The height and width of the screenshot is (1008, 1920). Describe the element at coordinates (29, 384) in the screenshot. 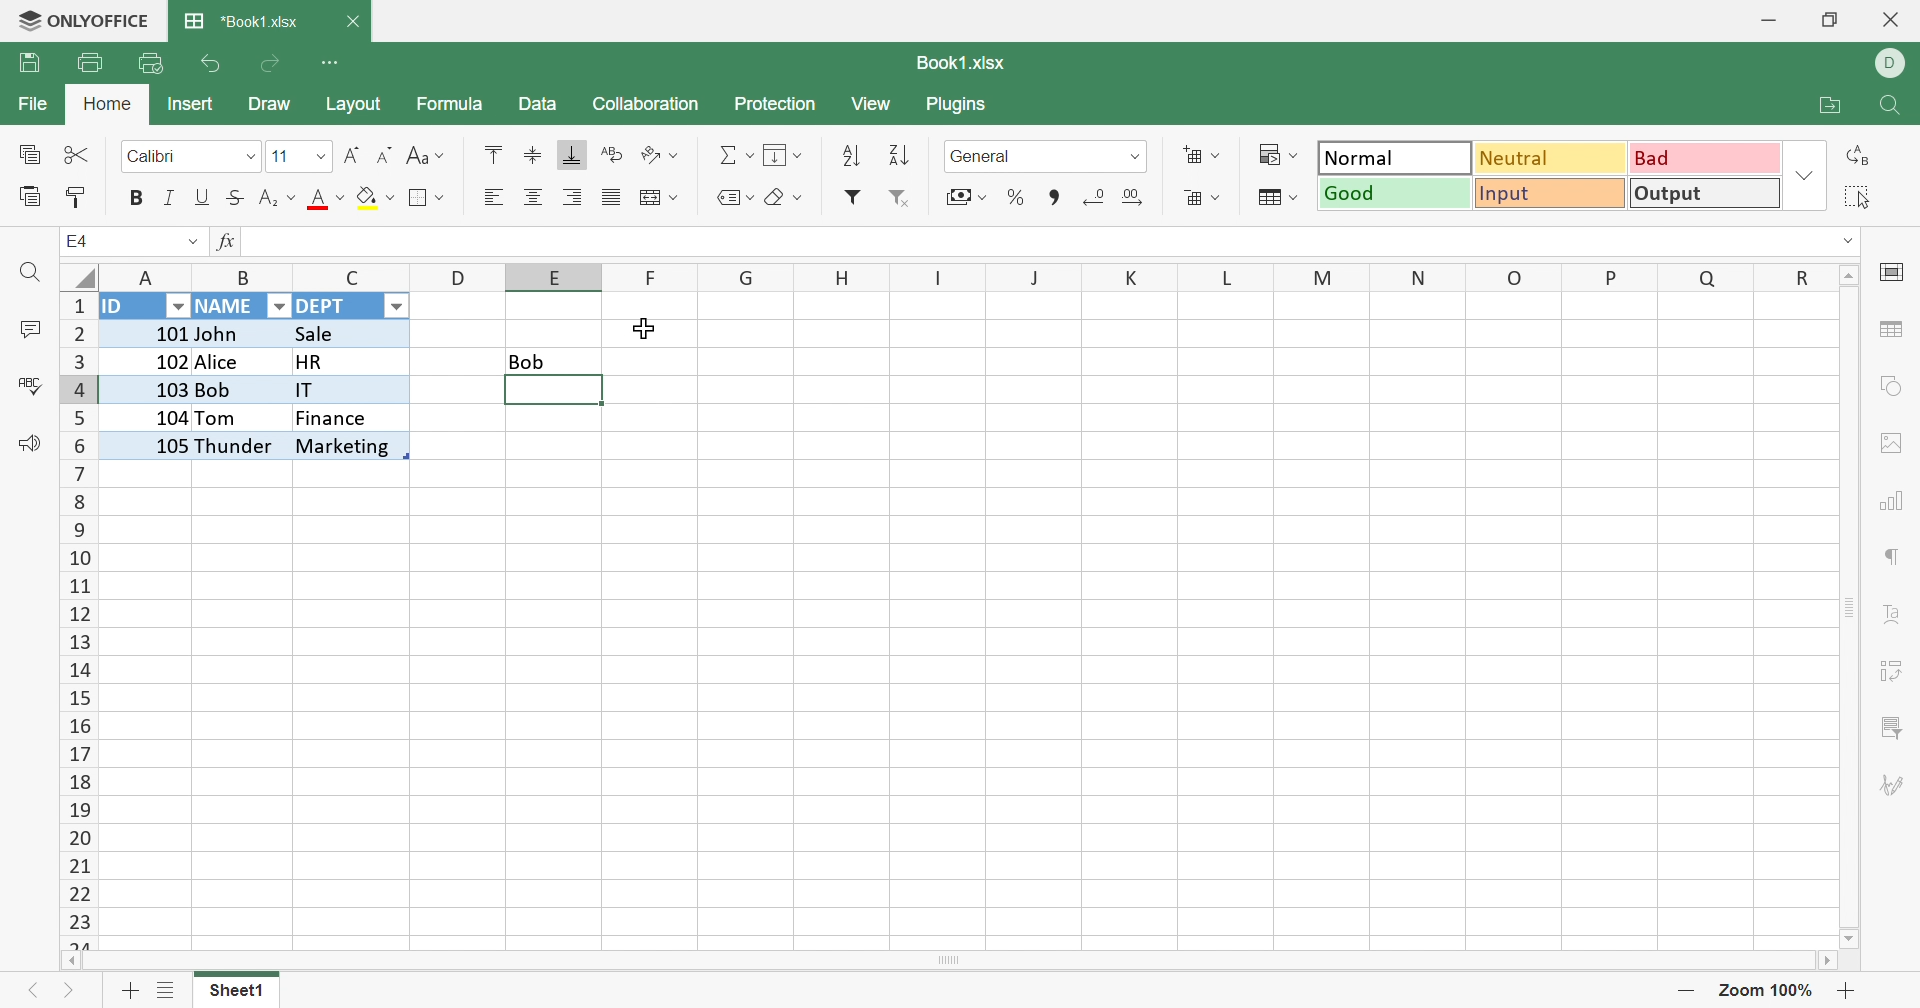

I see `Check Spelling` at that location.